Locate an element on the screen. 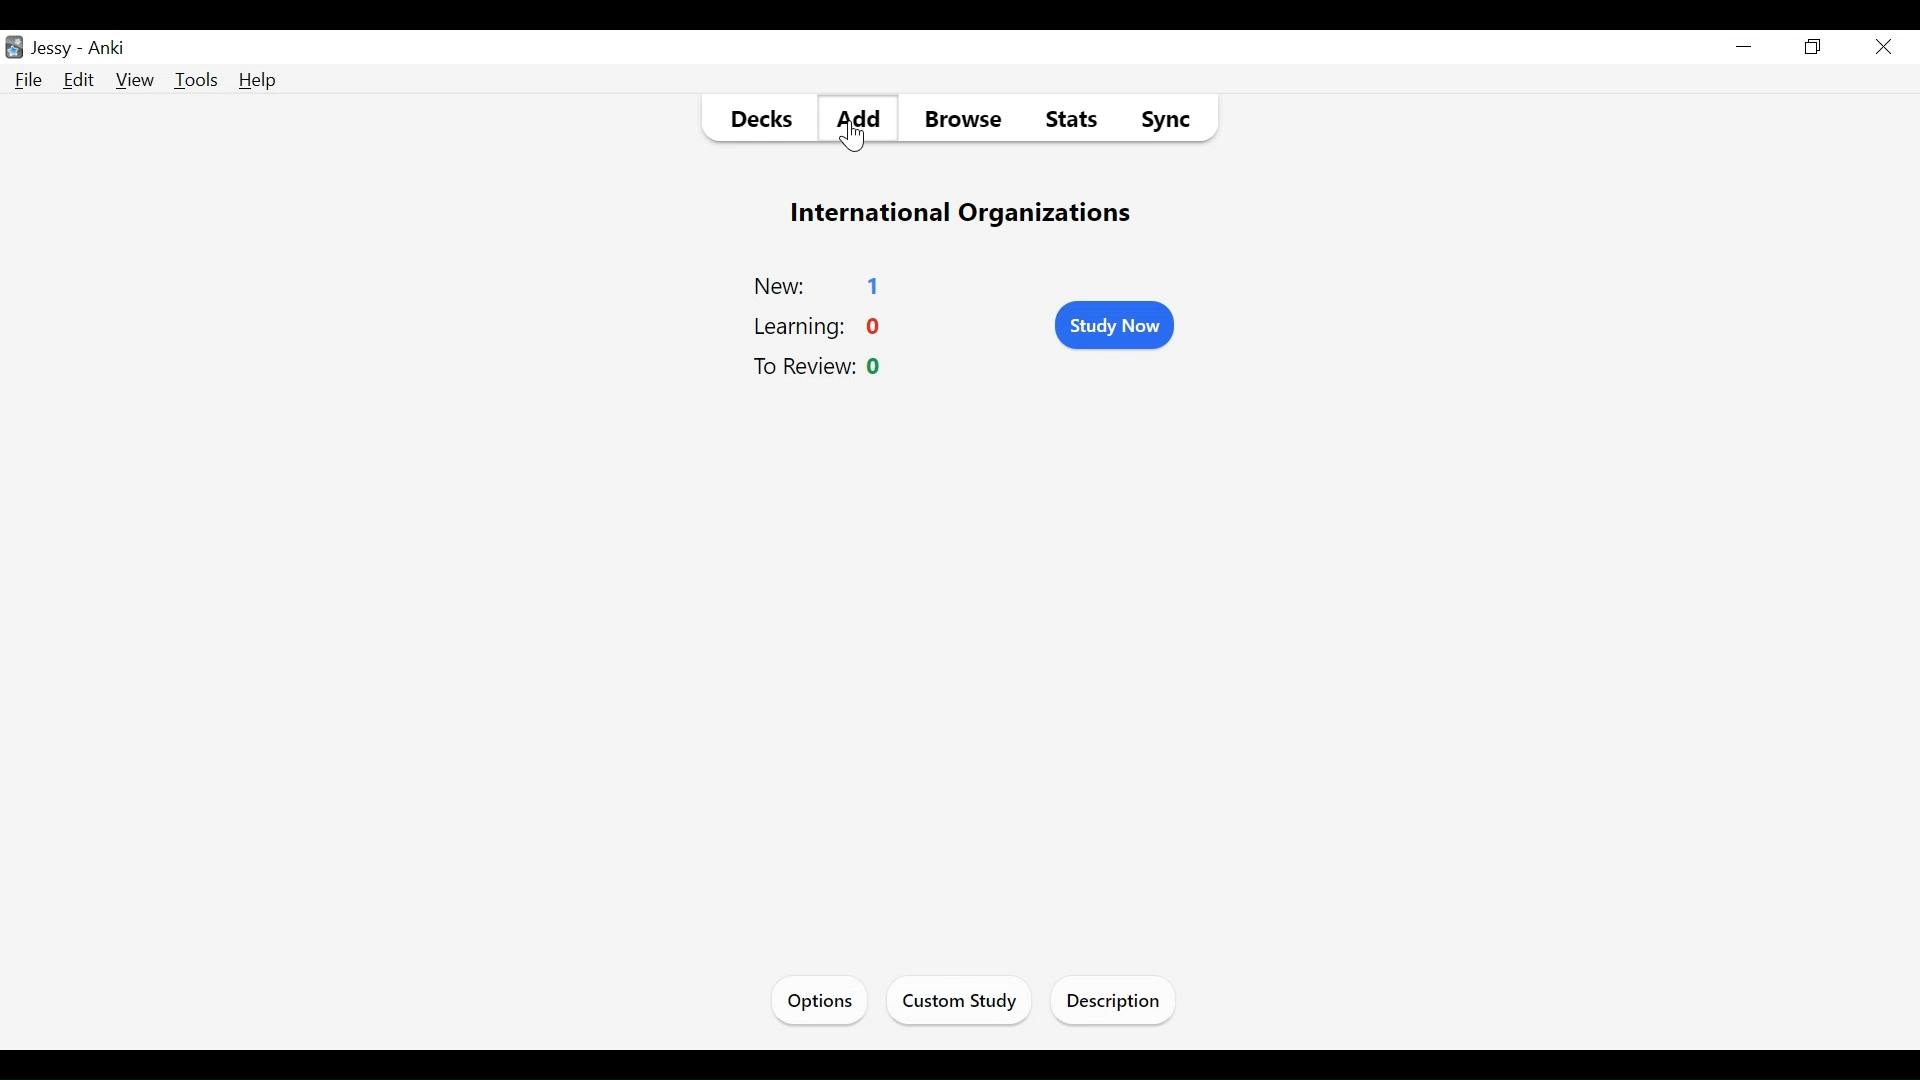  User Name is located at coordinates (51, 49).